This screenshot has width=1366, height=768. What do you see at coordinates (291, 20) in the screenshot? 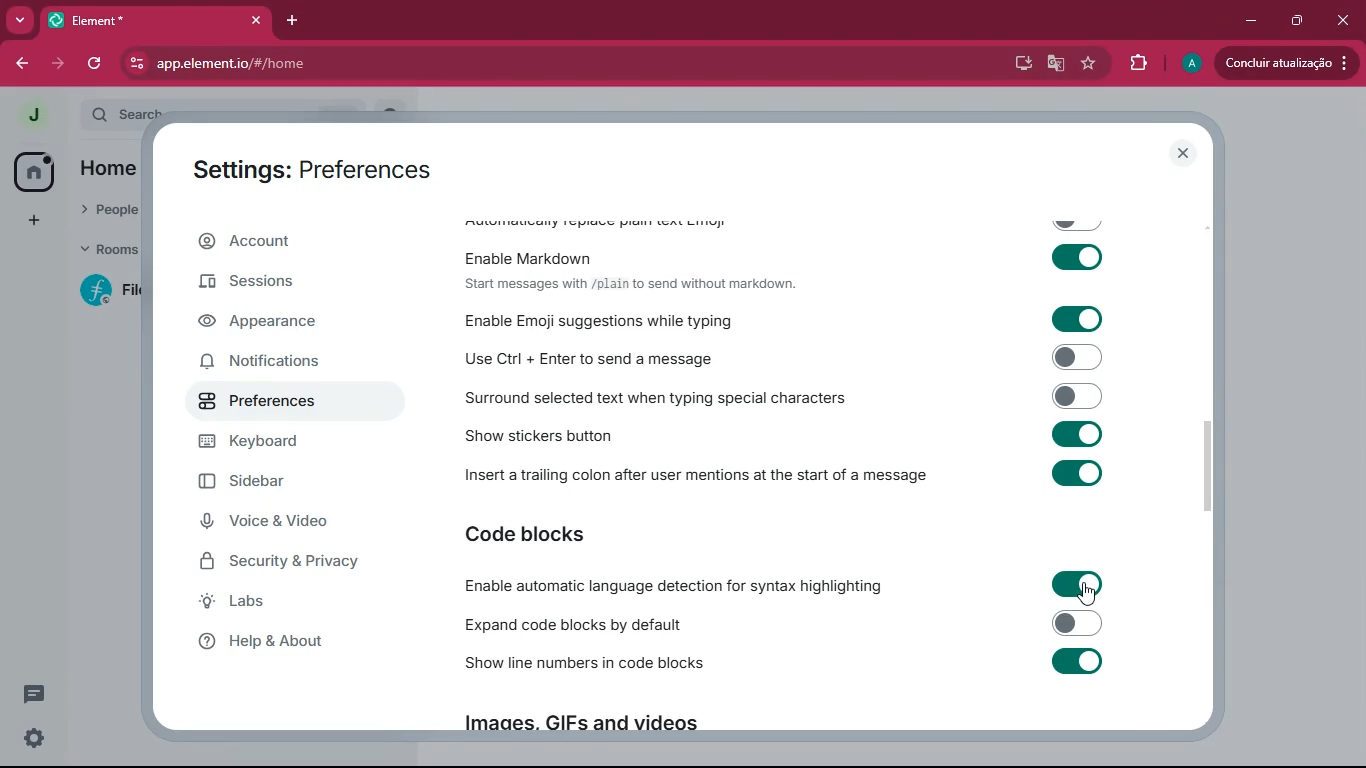
I see `add tab` at bounding box center [291, 20].